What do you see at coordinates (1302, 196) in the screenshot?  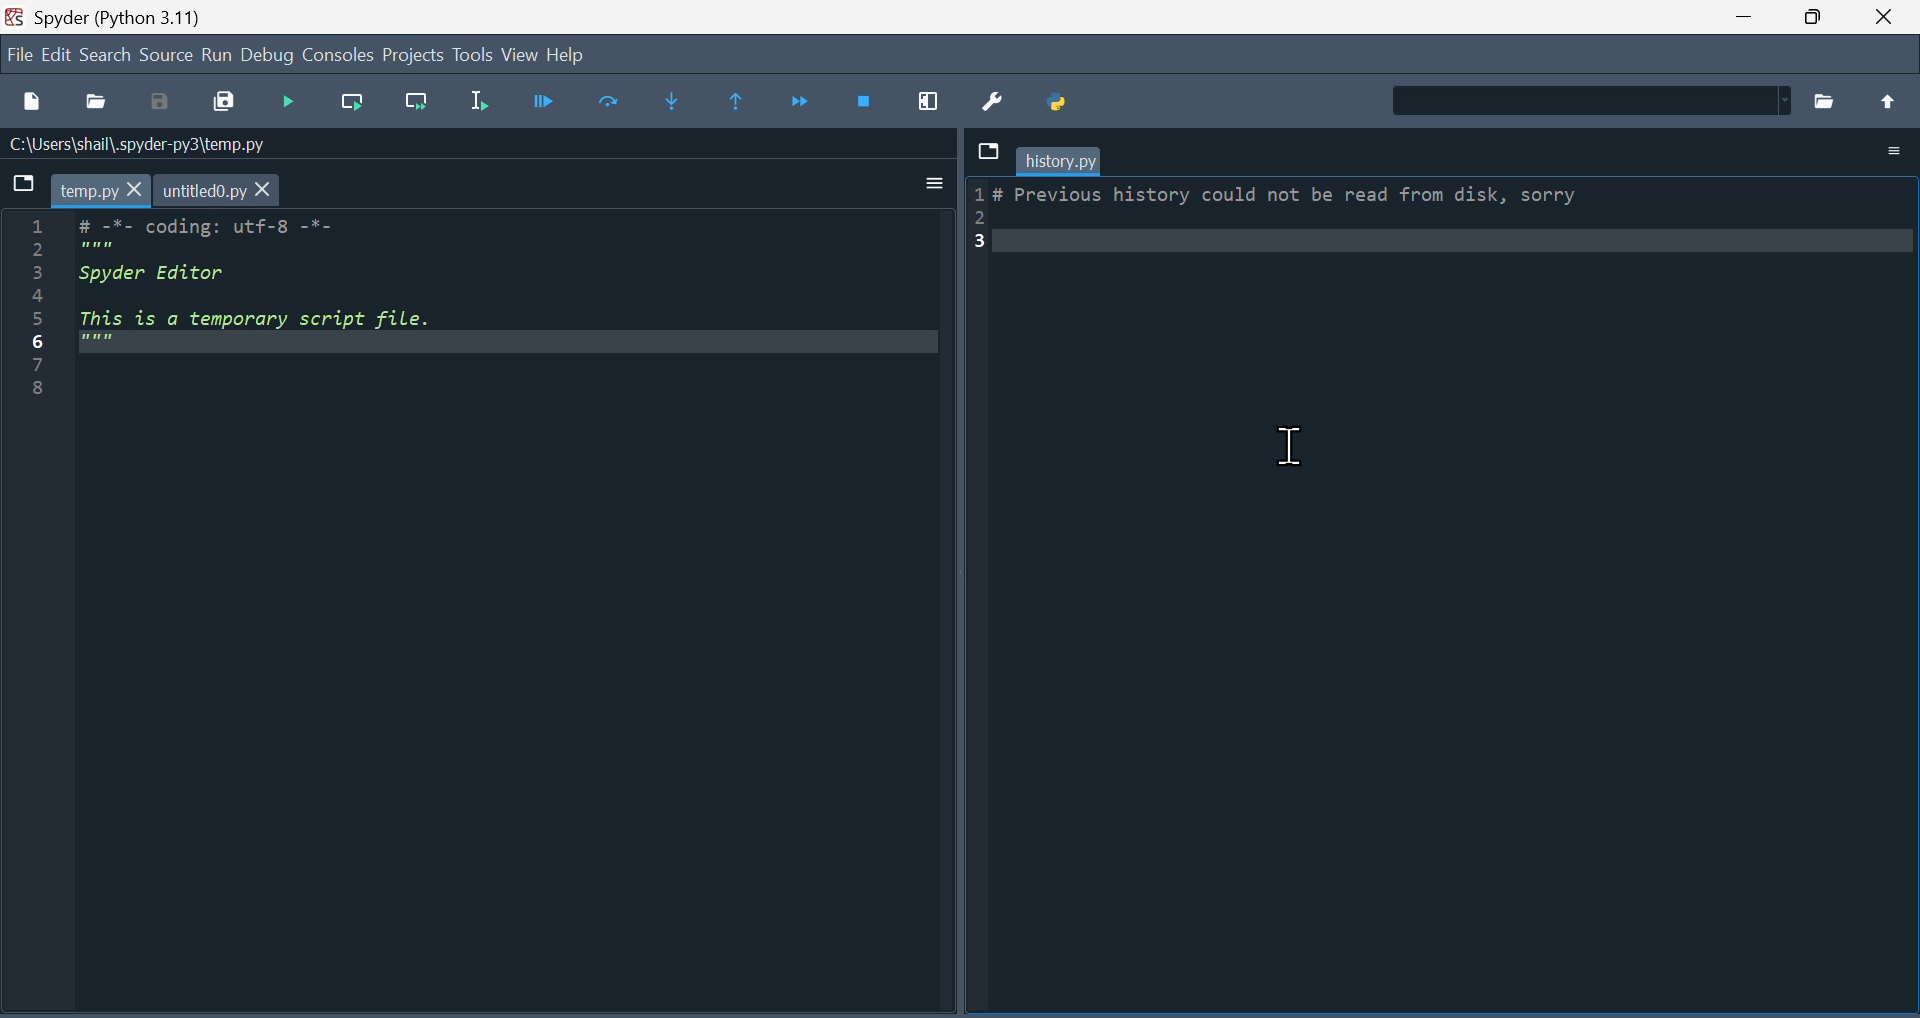 I see `LF FPEVIOUS Nistory could not De read Trom daisk, sorry` at bounding box center [1302, 196].